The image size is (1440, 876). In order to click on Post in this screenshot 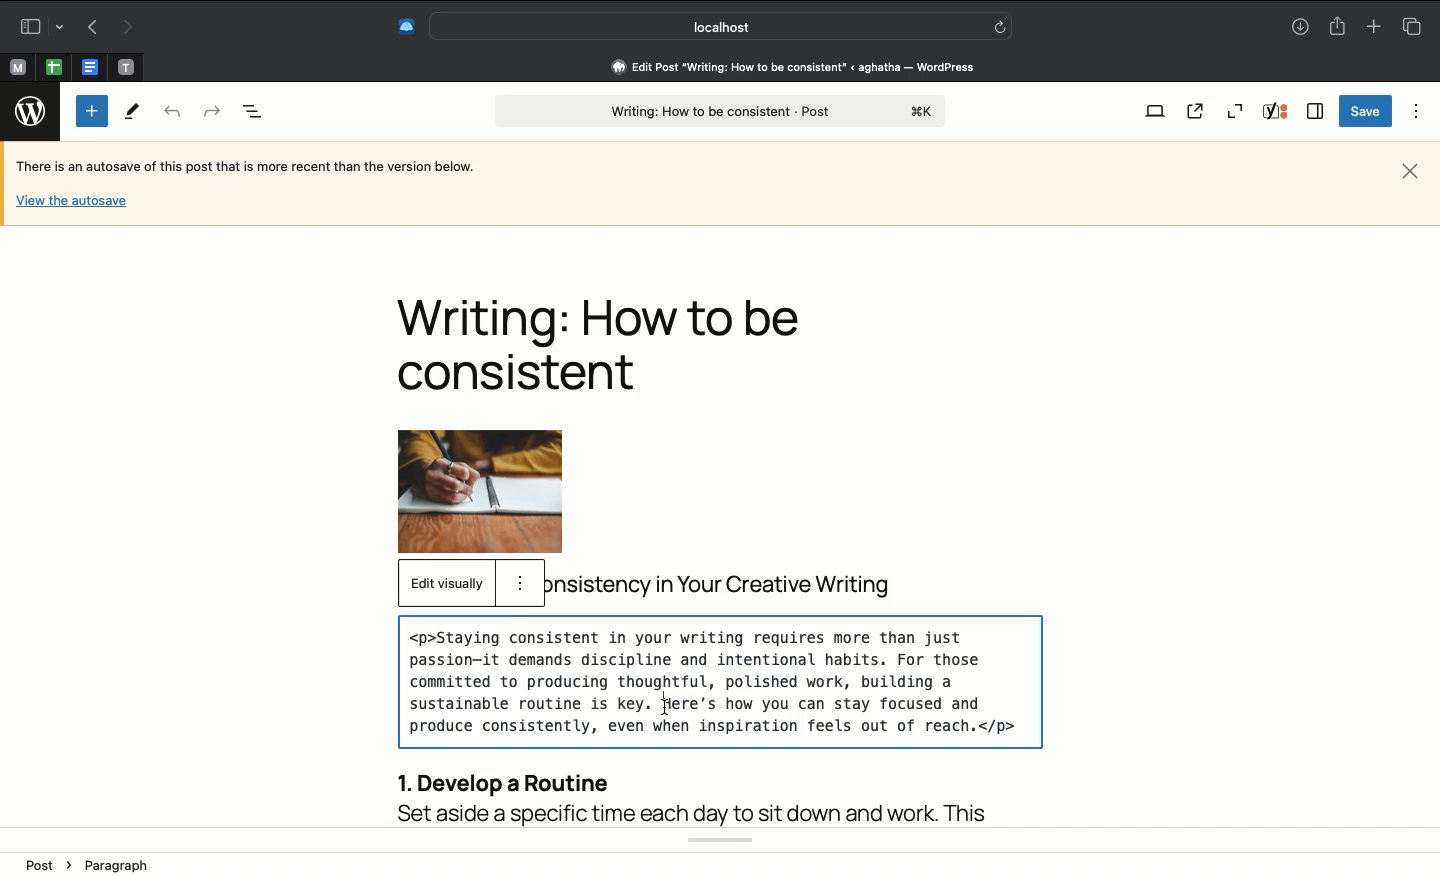, I will do `click(51, 864)`.